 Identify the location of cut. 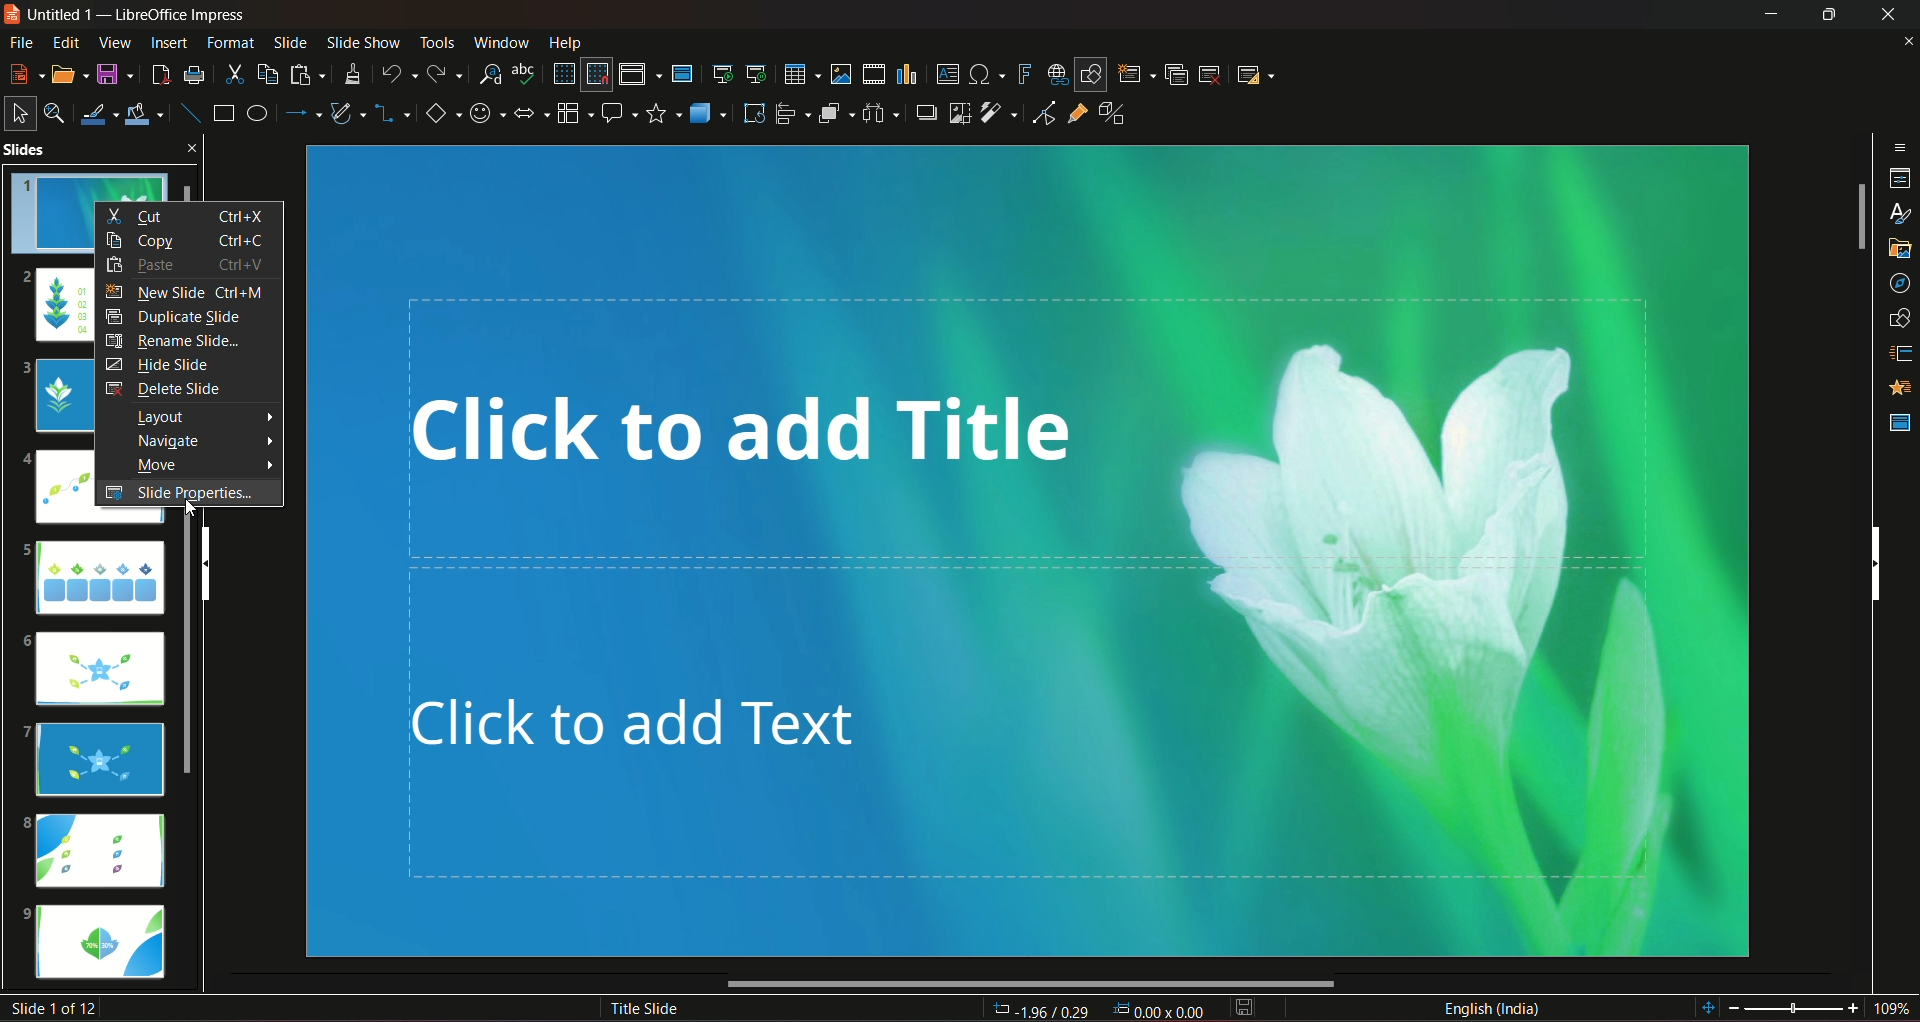
(139, 217).